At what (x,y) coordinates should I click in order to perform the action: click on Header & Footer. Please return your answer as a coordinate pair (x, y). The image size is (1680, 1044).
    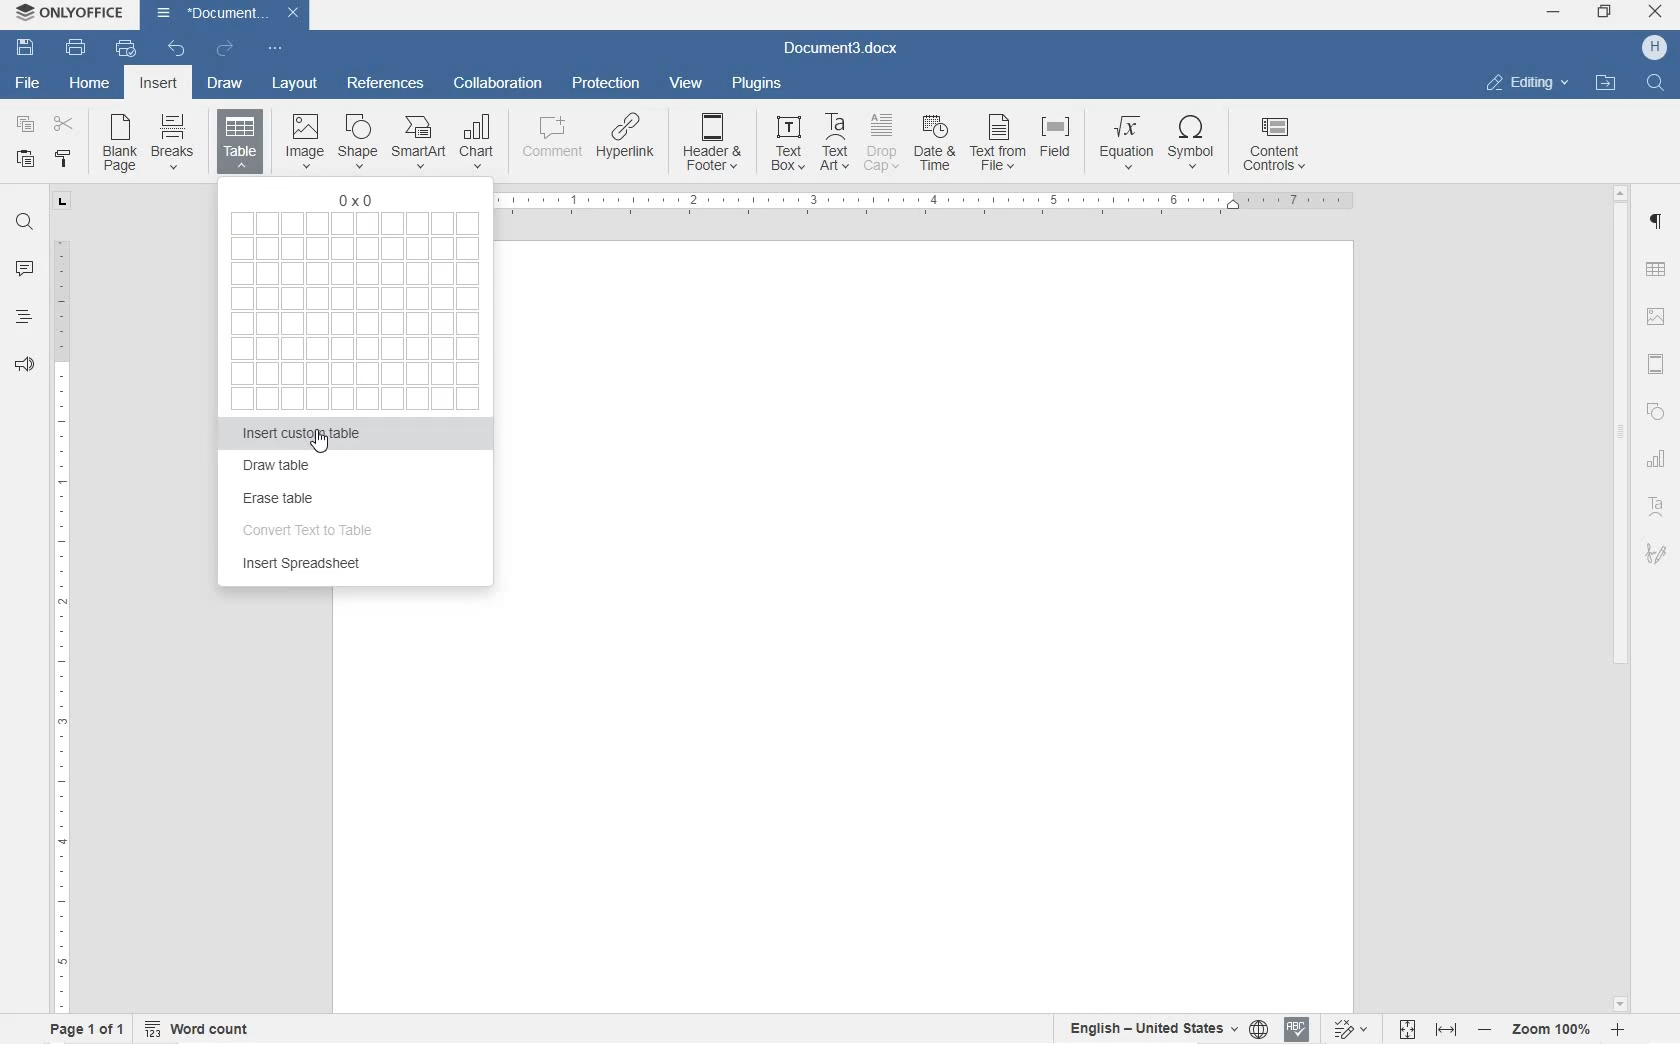
    Looking at the image, I should click on (714, 146).